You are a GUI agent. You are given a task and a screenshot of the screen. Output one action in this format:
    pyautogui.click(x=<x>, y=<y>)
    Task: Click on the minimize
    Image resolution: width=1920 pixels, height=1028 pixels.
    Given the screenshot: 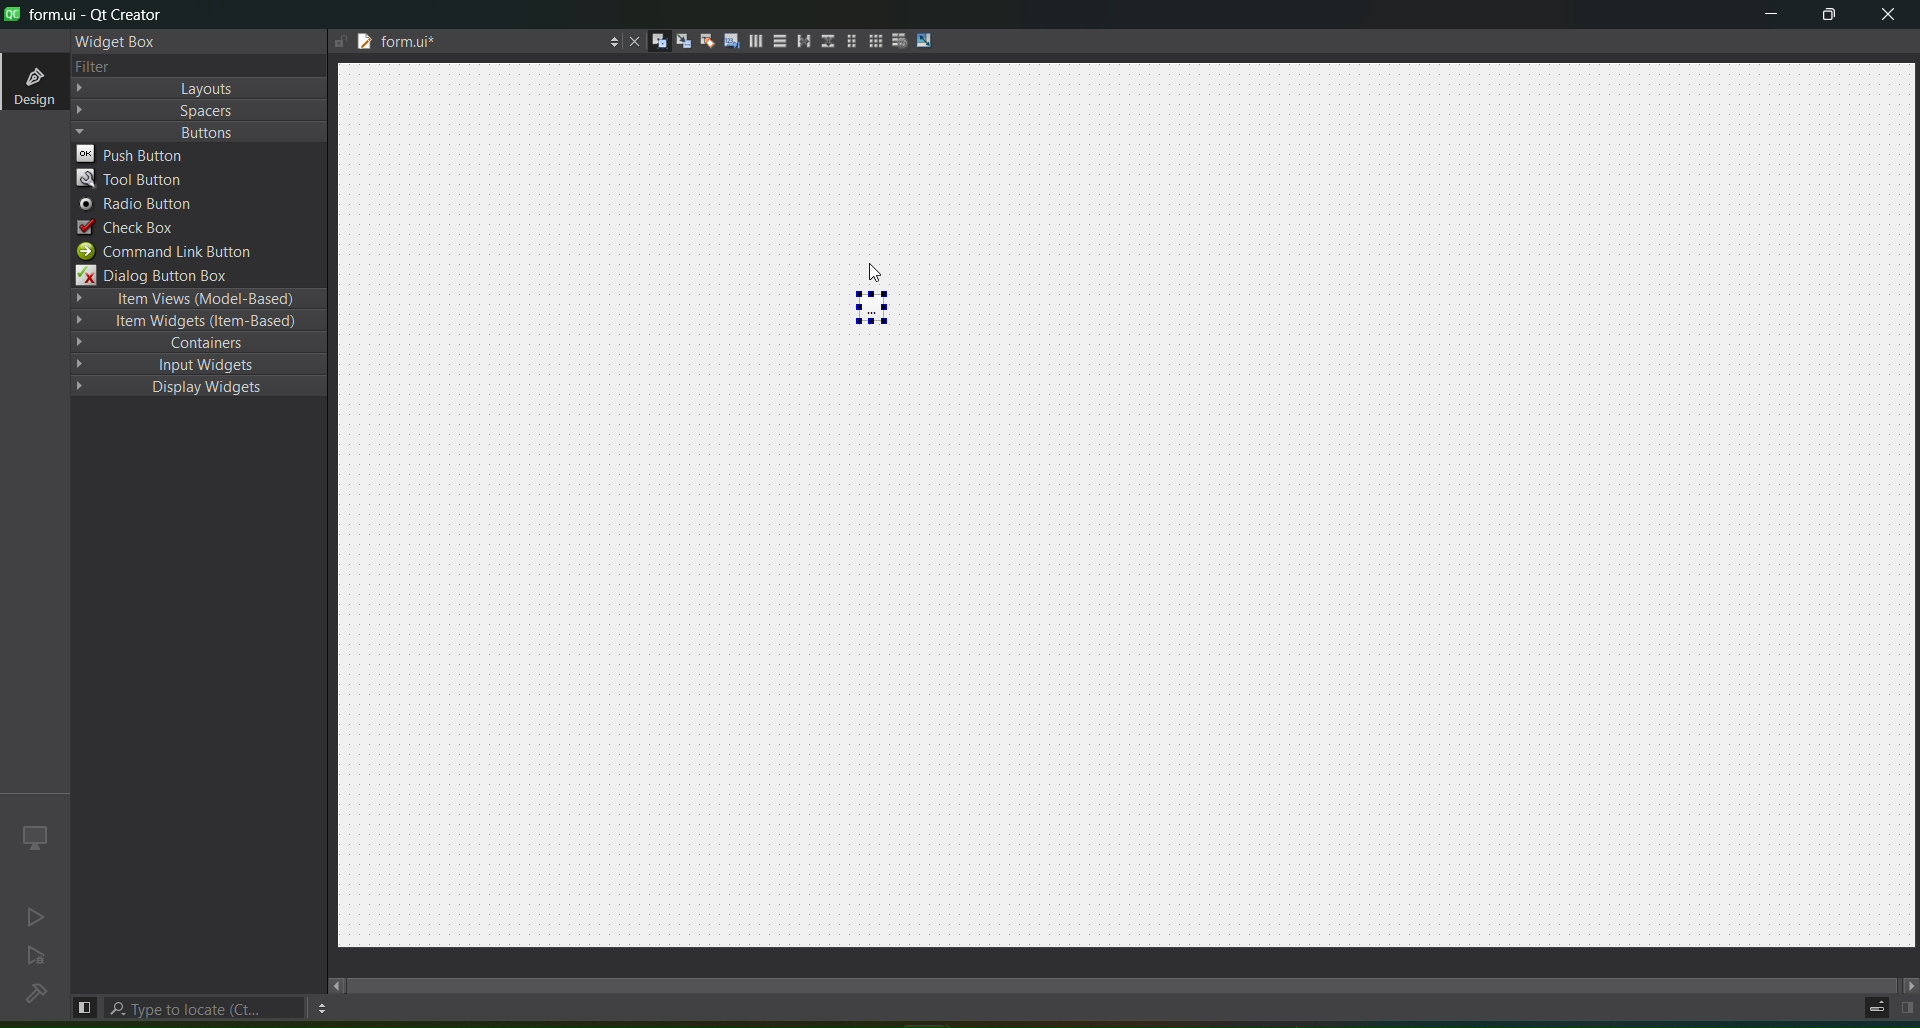 What is the action you would take?
    pyautogui.click(x=1772, y=16)
    